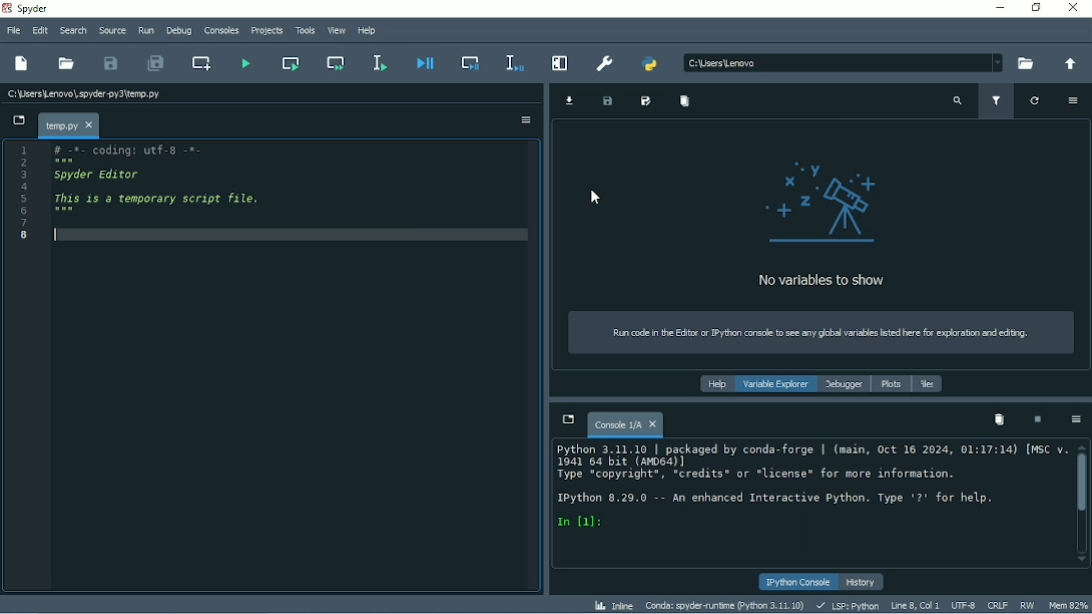 The width and height of the screenshot is (1092, 614). What do you see at coordinates (67, 63) in the screenshot?
I see `Open file` at bounding box center [67, 63].